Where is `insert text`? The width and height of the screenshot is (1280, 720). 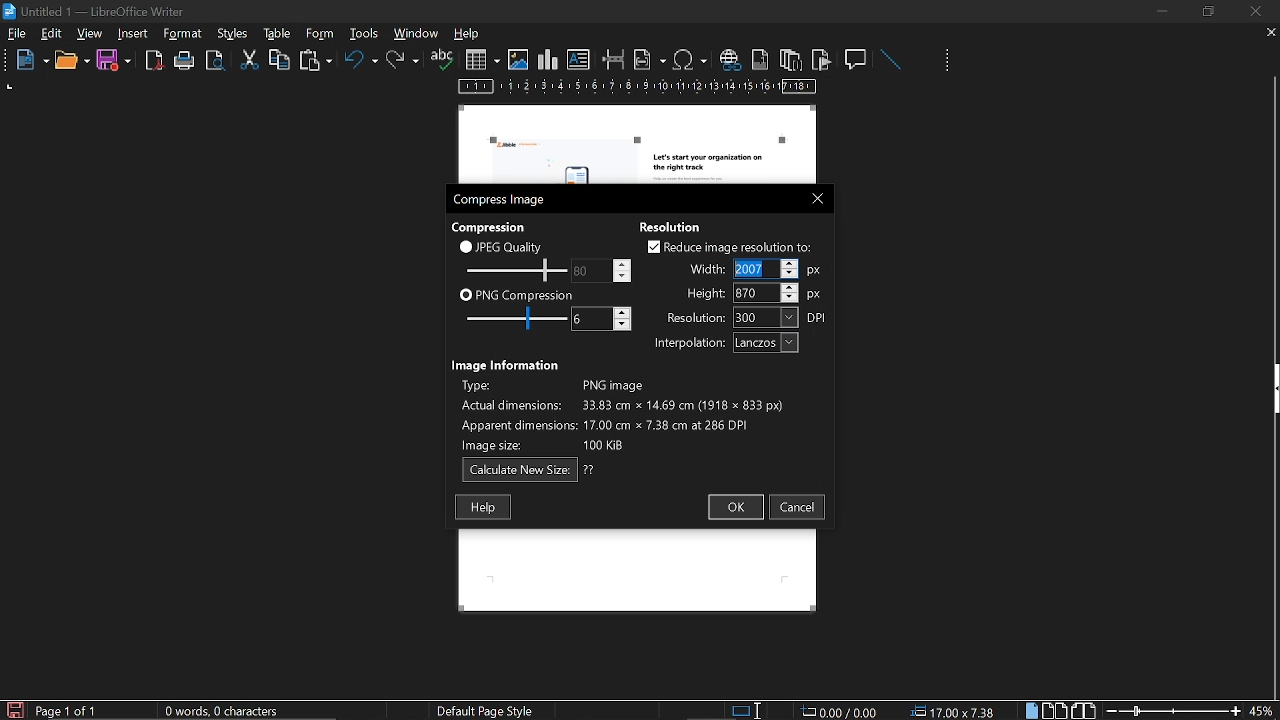 insert text is located at coordinates (579, 60).